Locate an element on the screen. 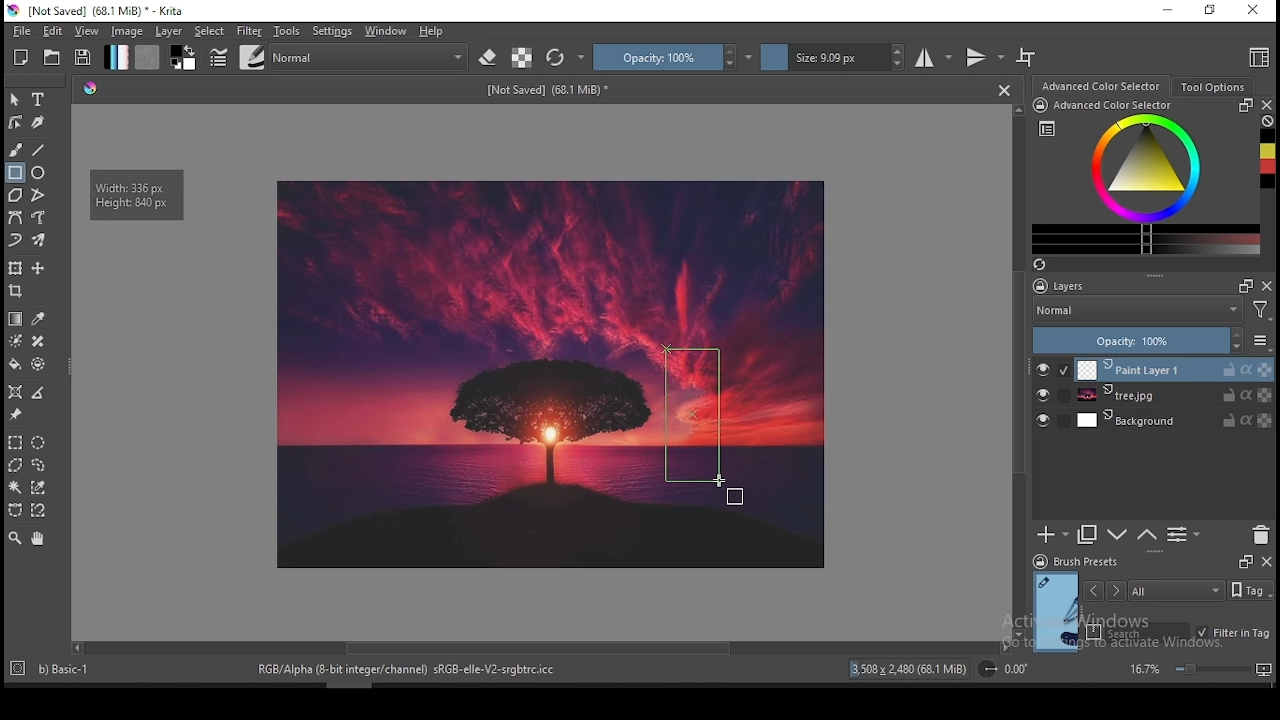 The image size is (1280, 720). size is located at coordinates (833, 58).